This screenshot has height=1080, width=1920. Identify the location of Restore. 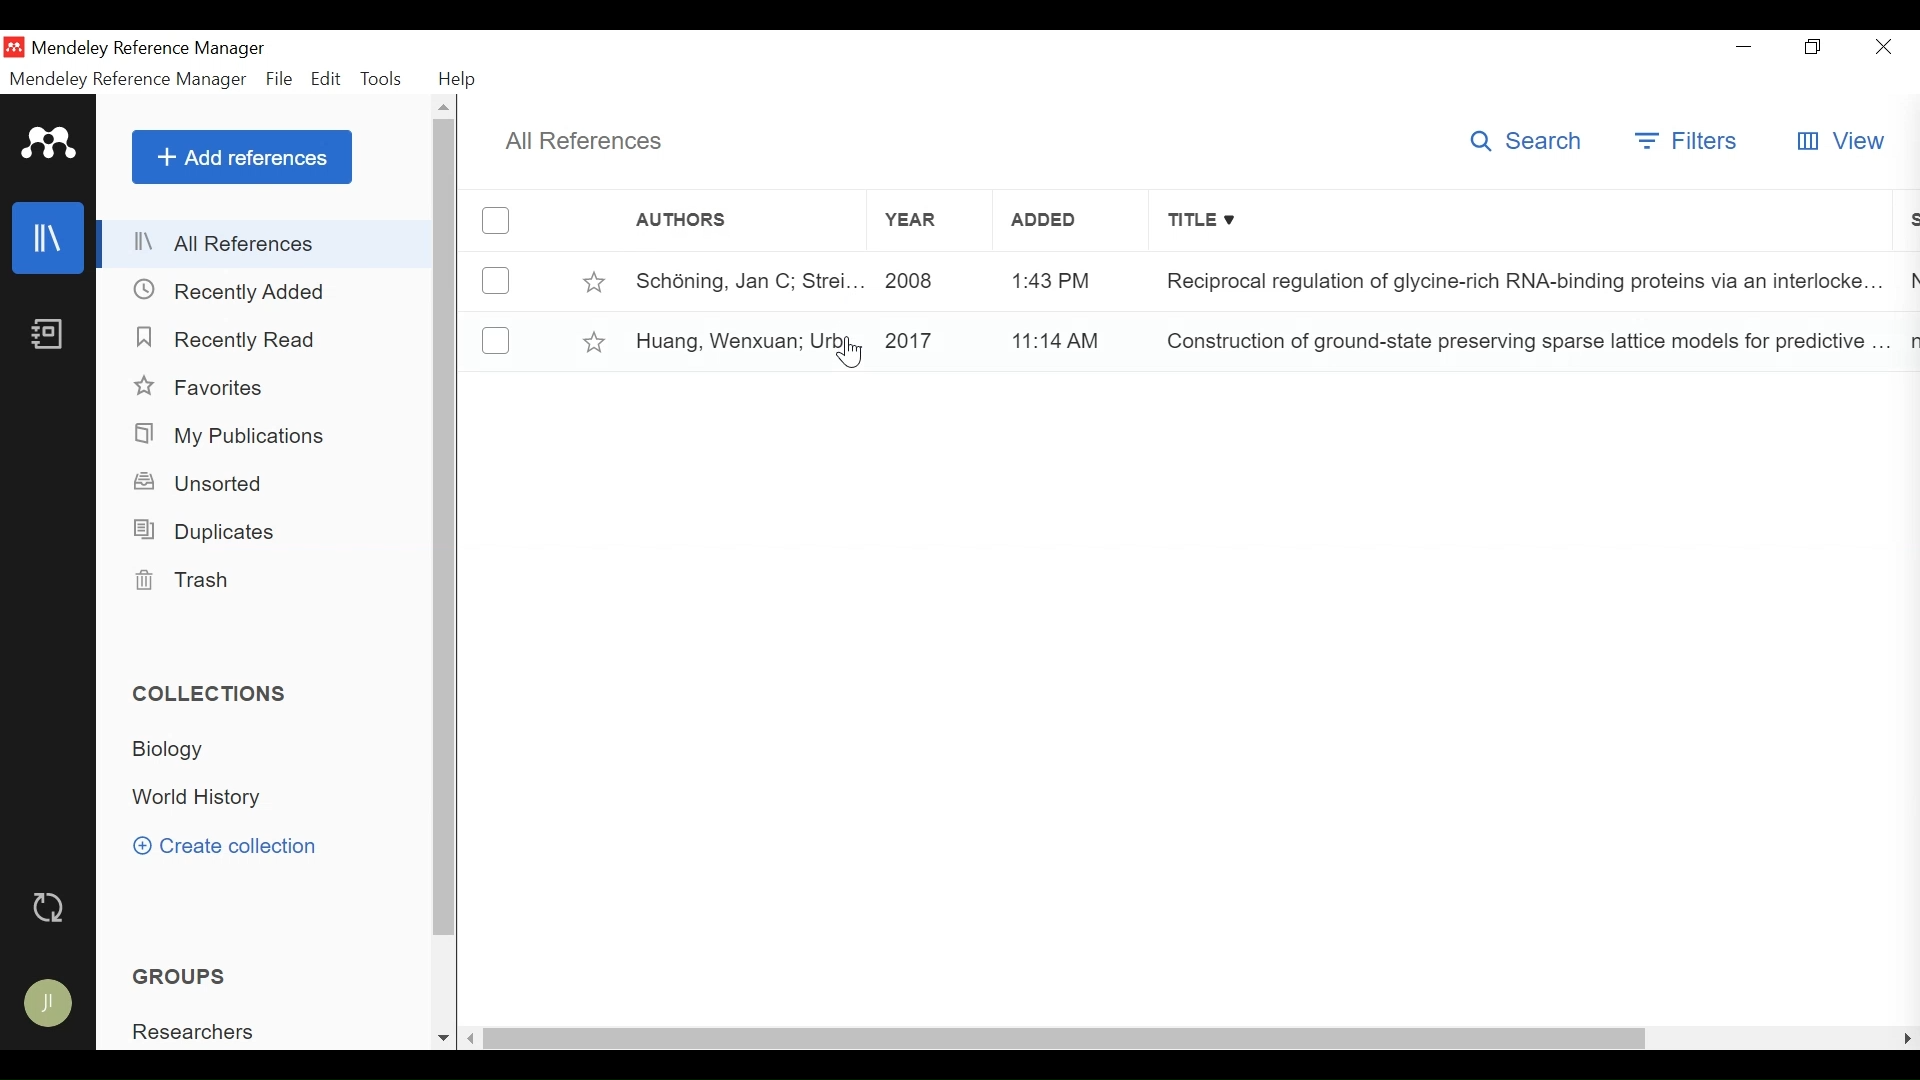
(1816, 47).